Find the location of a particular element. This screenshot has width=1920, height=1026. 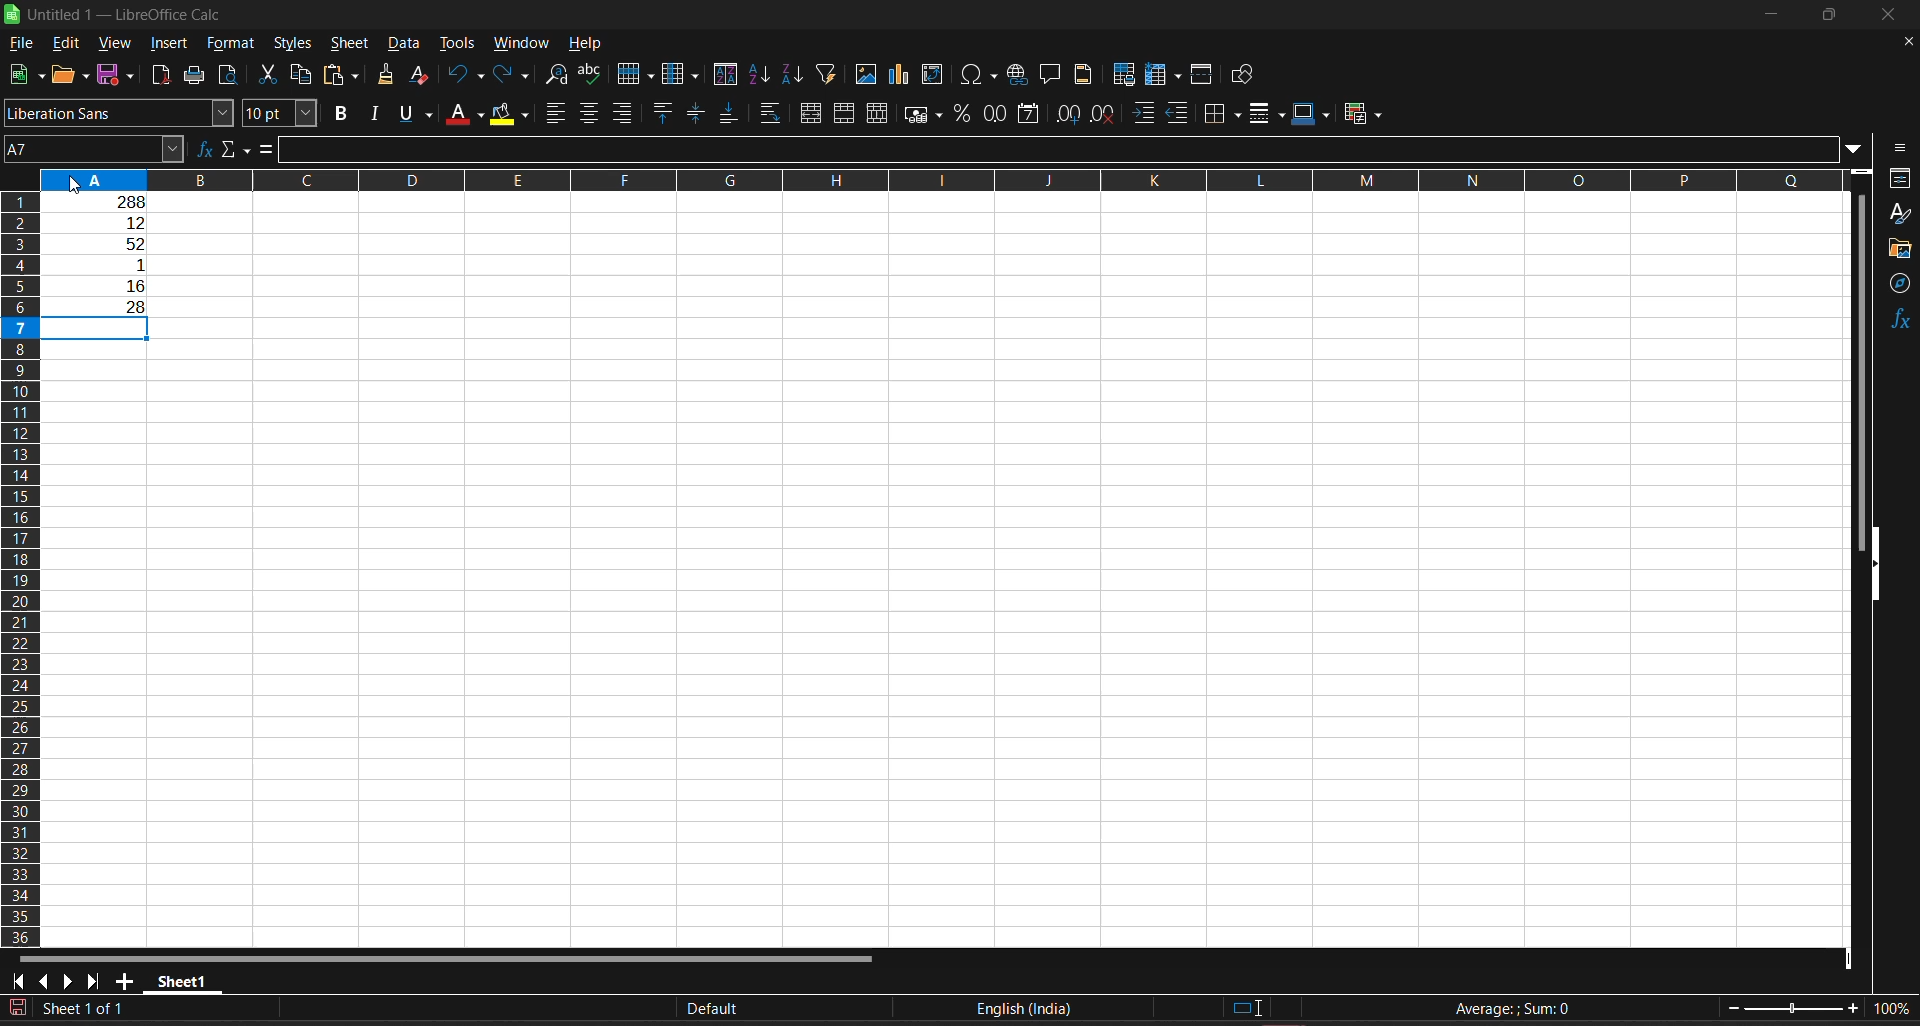

sort ascending is located at coordinates (760, 78).